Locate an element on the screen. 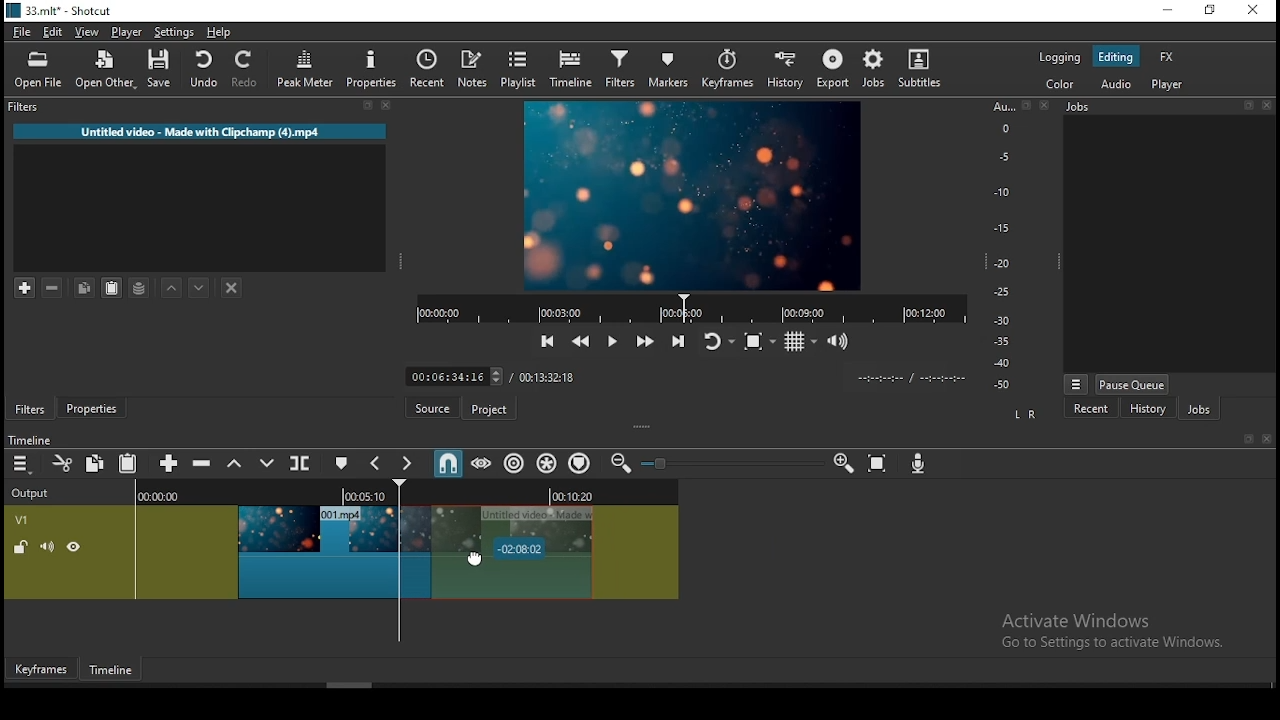  move filter up is located at coordinates (174, 288).